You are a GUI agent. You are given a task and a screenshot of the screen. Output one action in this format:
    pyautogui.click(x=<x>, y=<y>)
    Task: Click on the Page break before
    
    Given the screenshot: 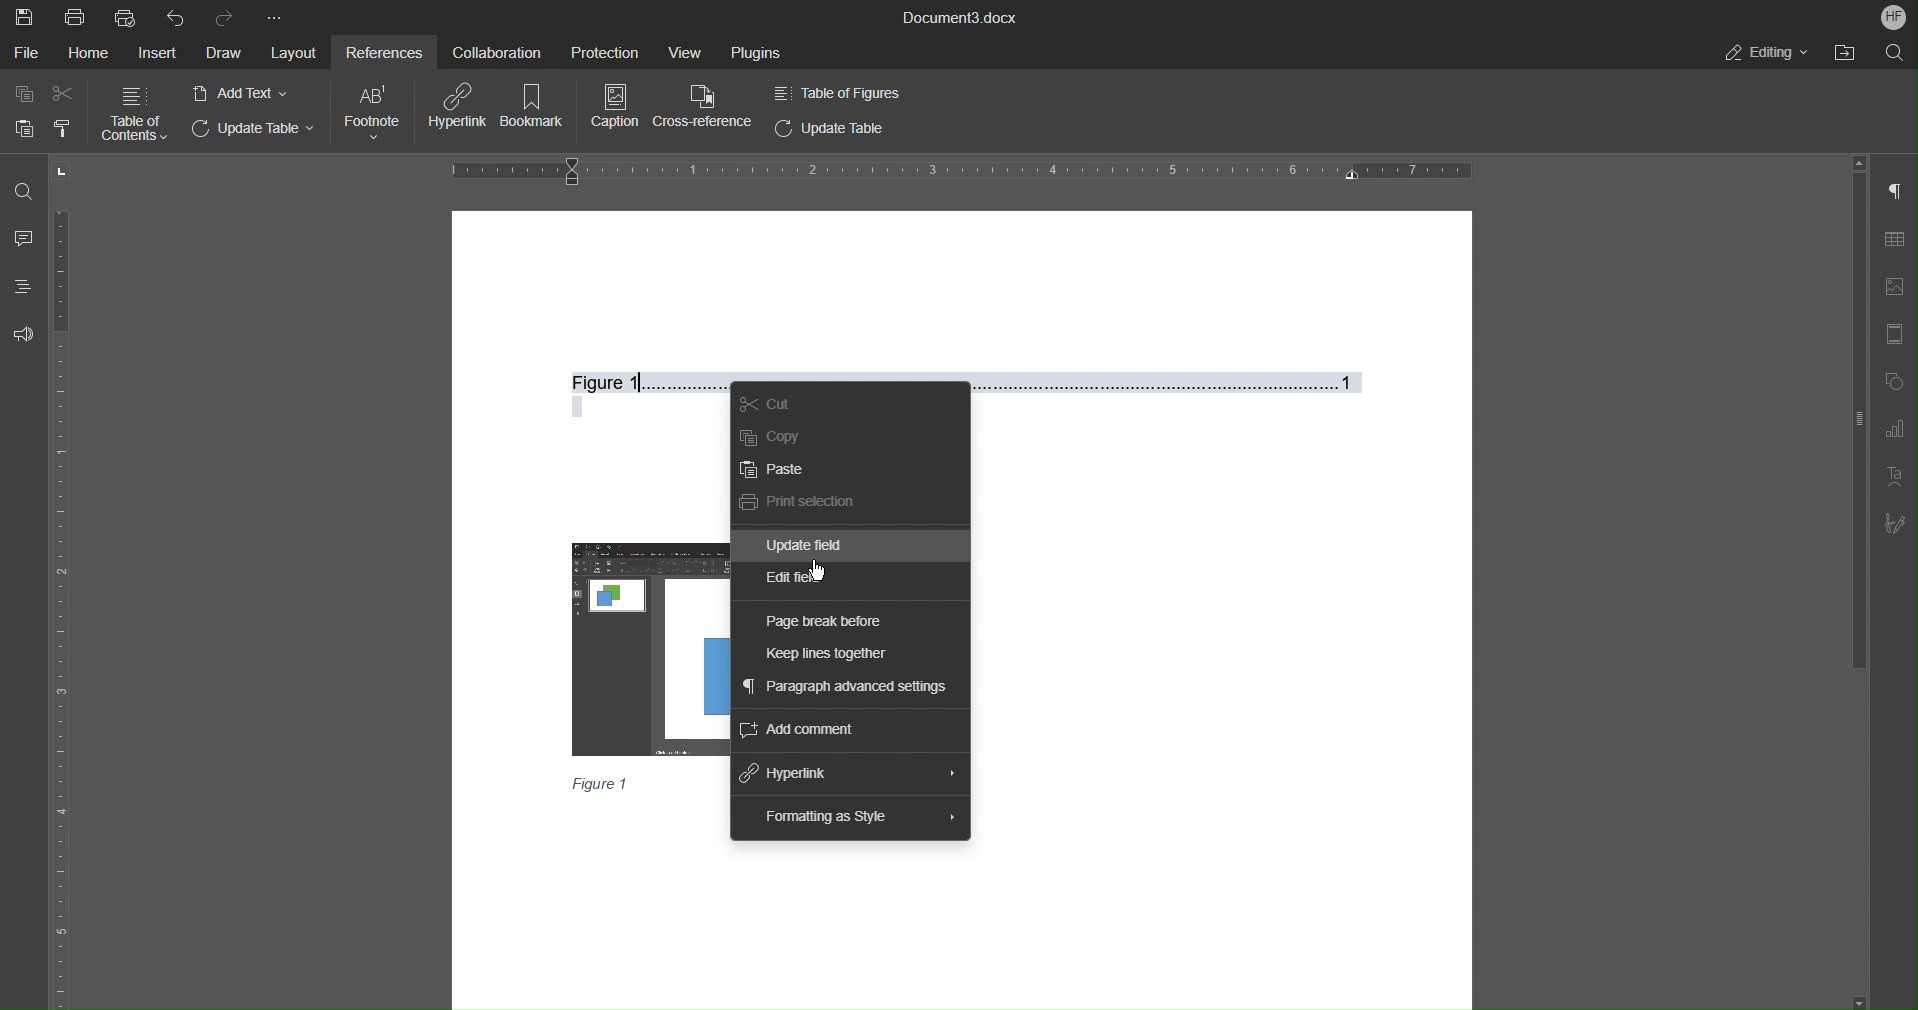 What is the action you would take?
    pyautogui.click(x=825, y=622)
    